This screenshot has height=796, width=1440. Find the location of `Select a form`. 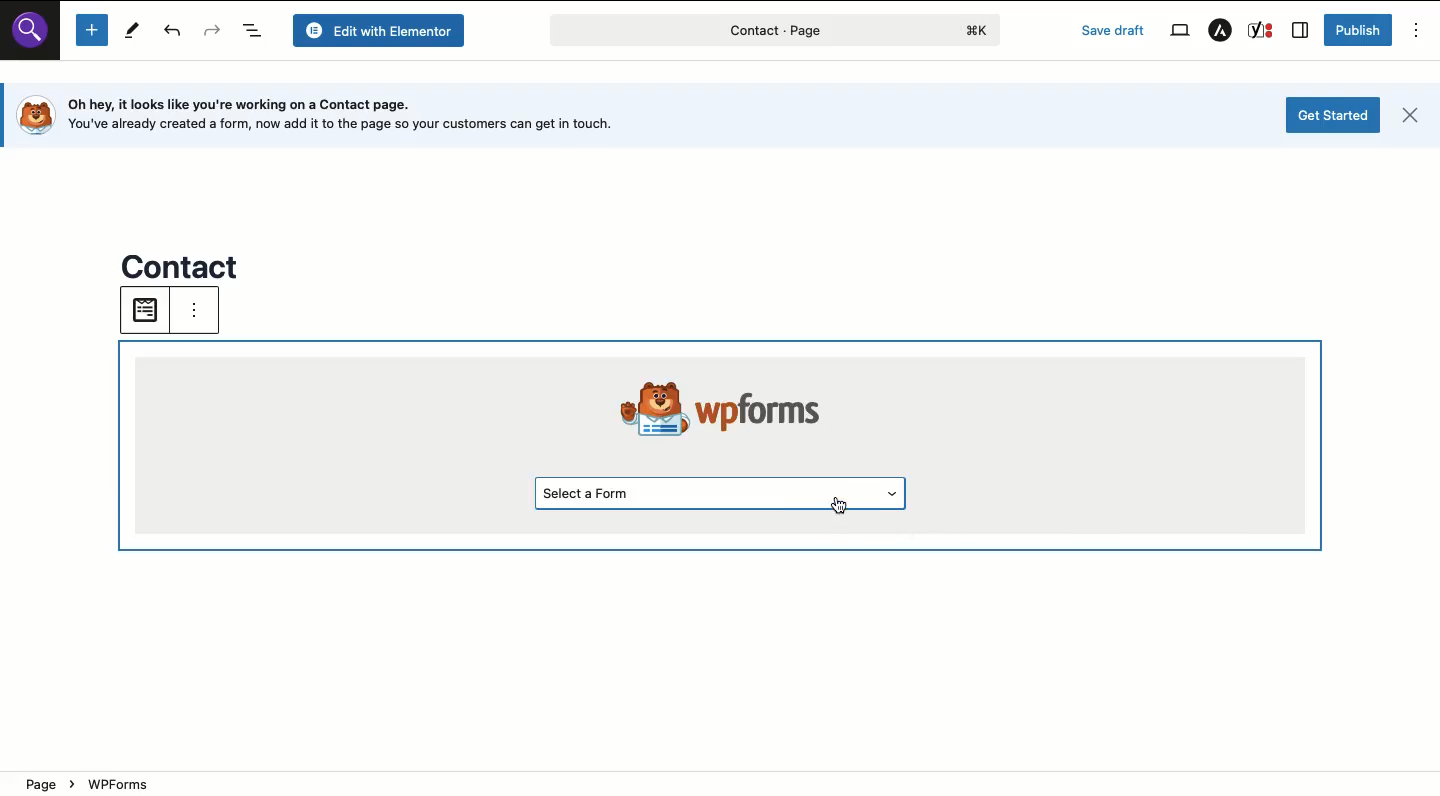

Select a form is located at coordinates (723, 492).